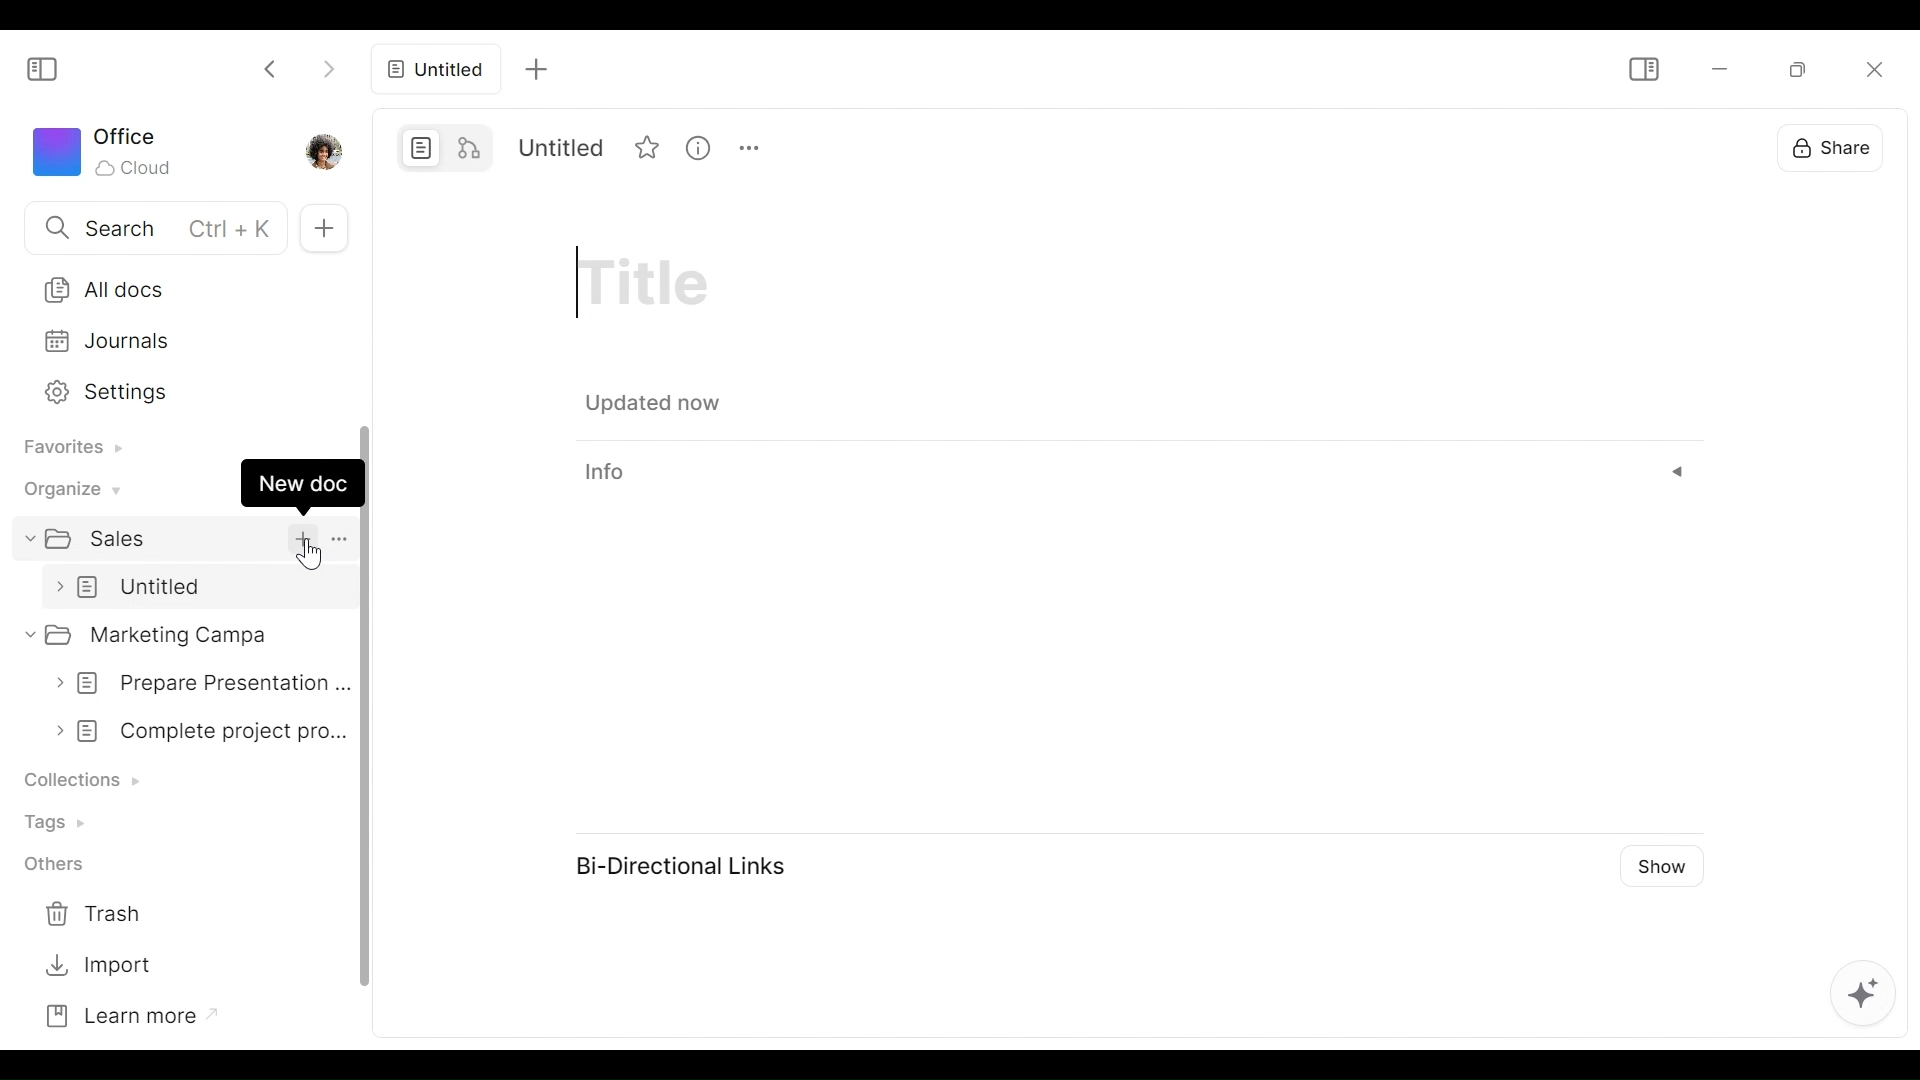  I want to click on Workspace, so click(107, 152).